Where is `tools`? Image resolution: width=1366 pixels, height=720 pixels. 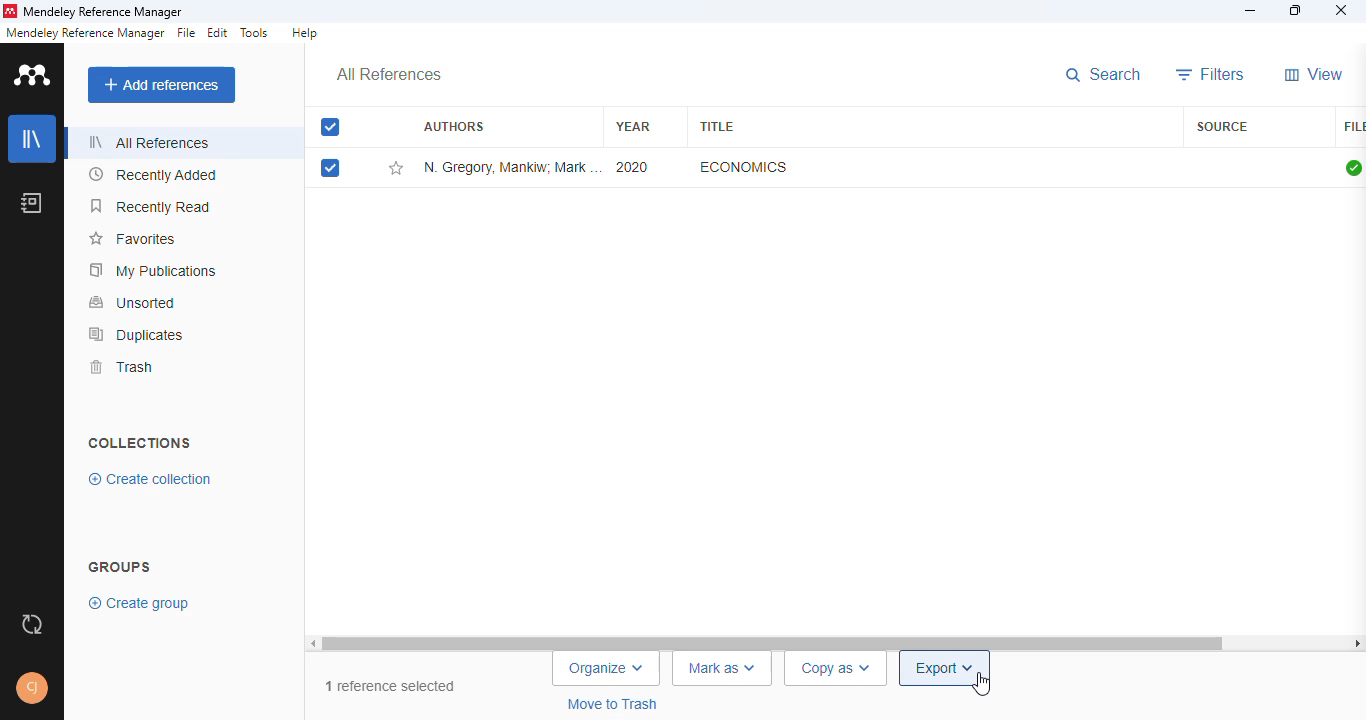
tools is located at coordinates (254, 32).